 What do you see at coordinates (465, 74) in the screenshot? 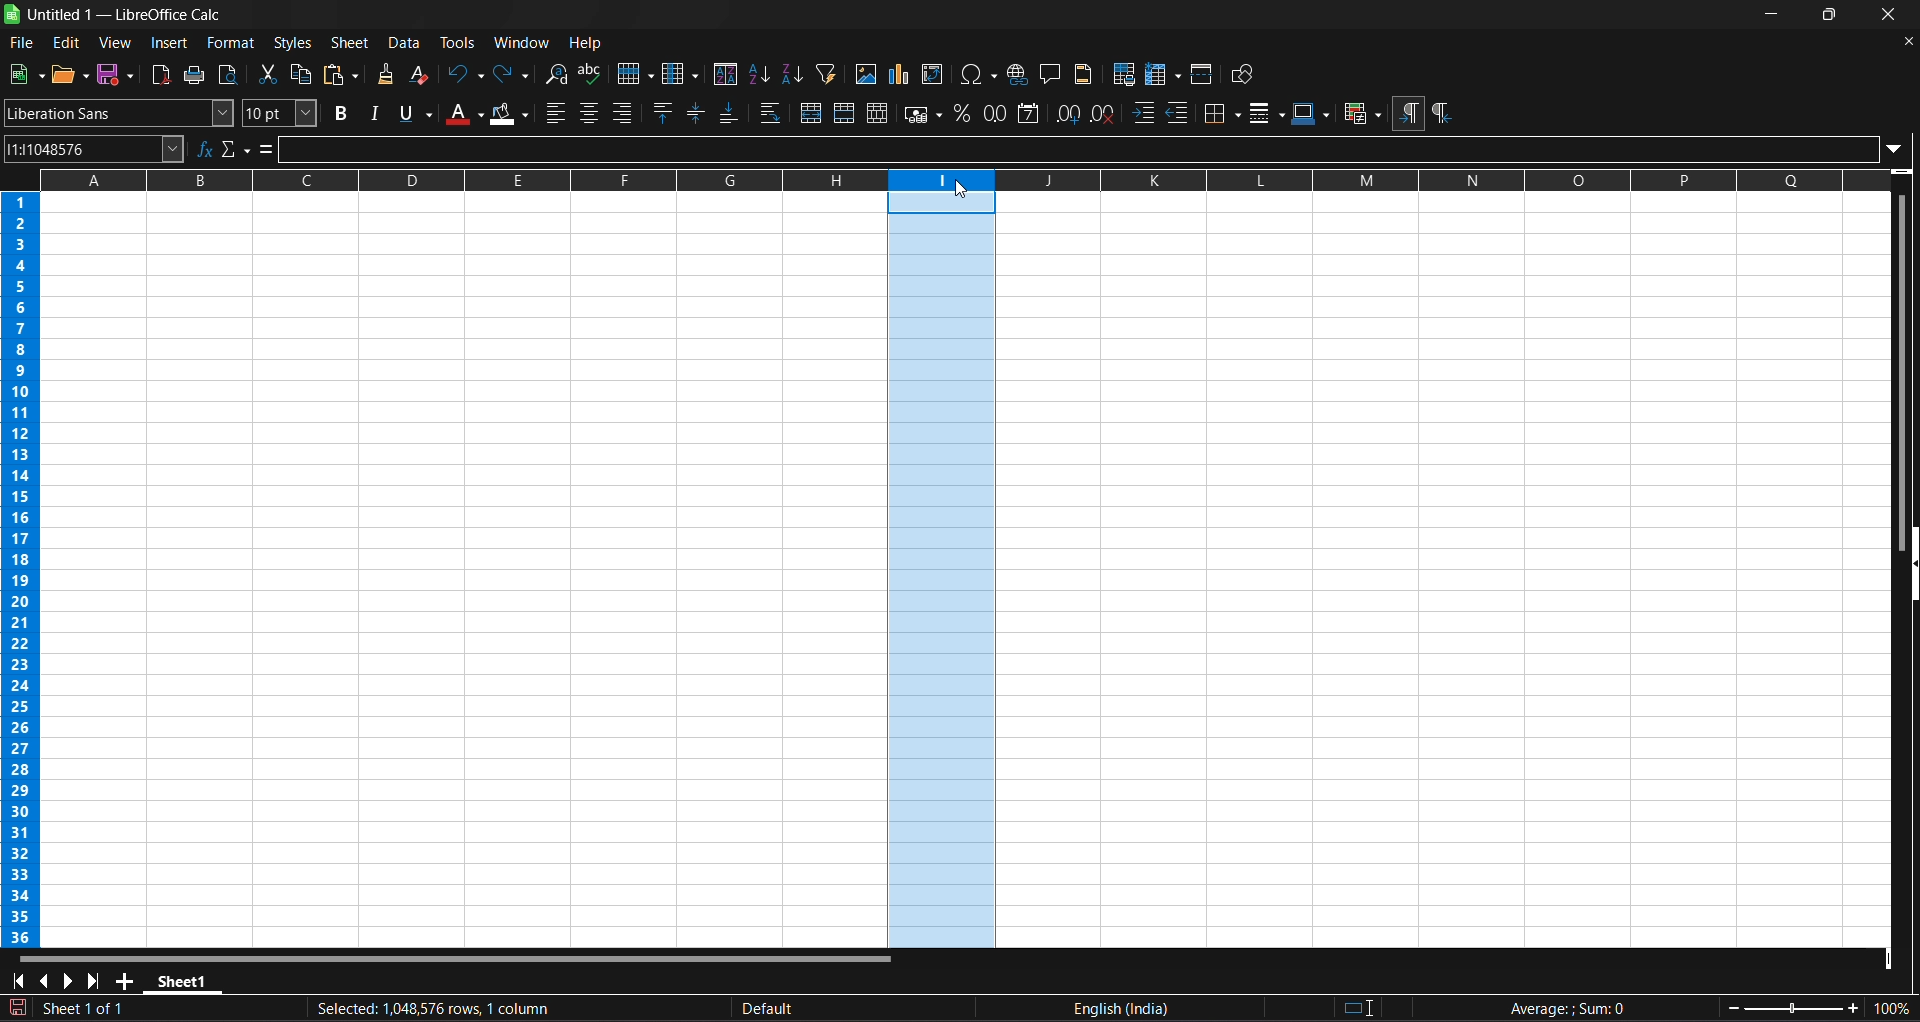
I see `undo` at bounding box center [465, 74].